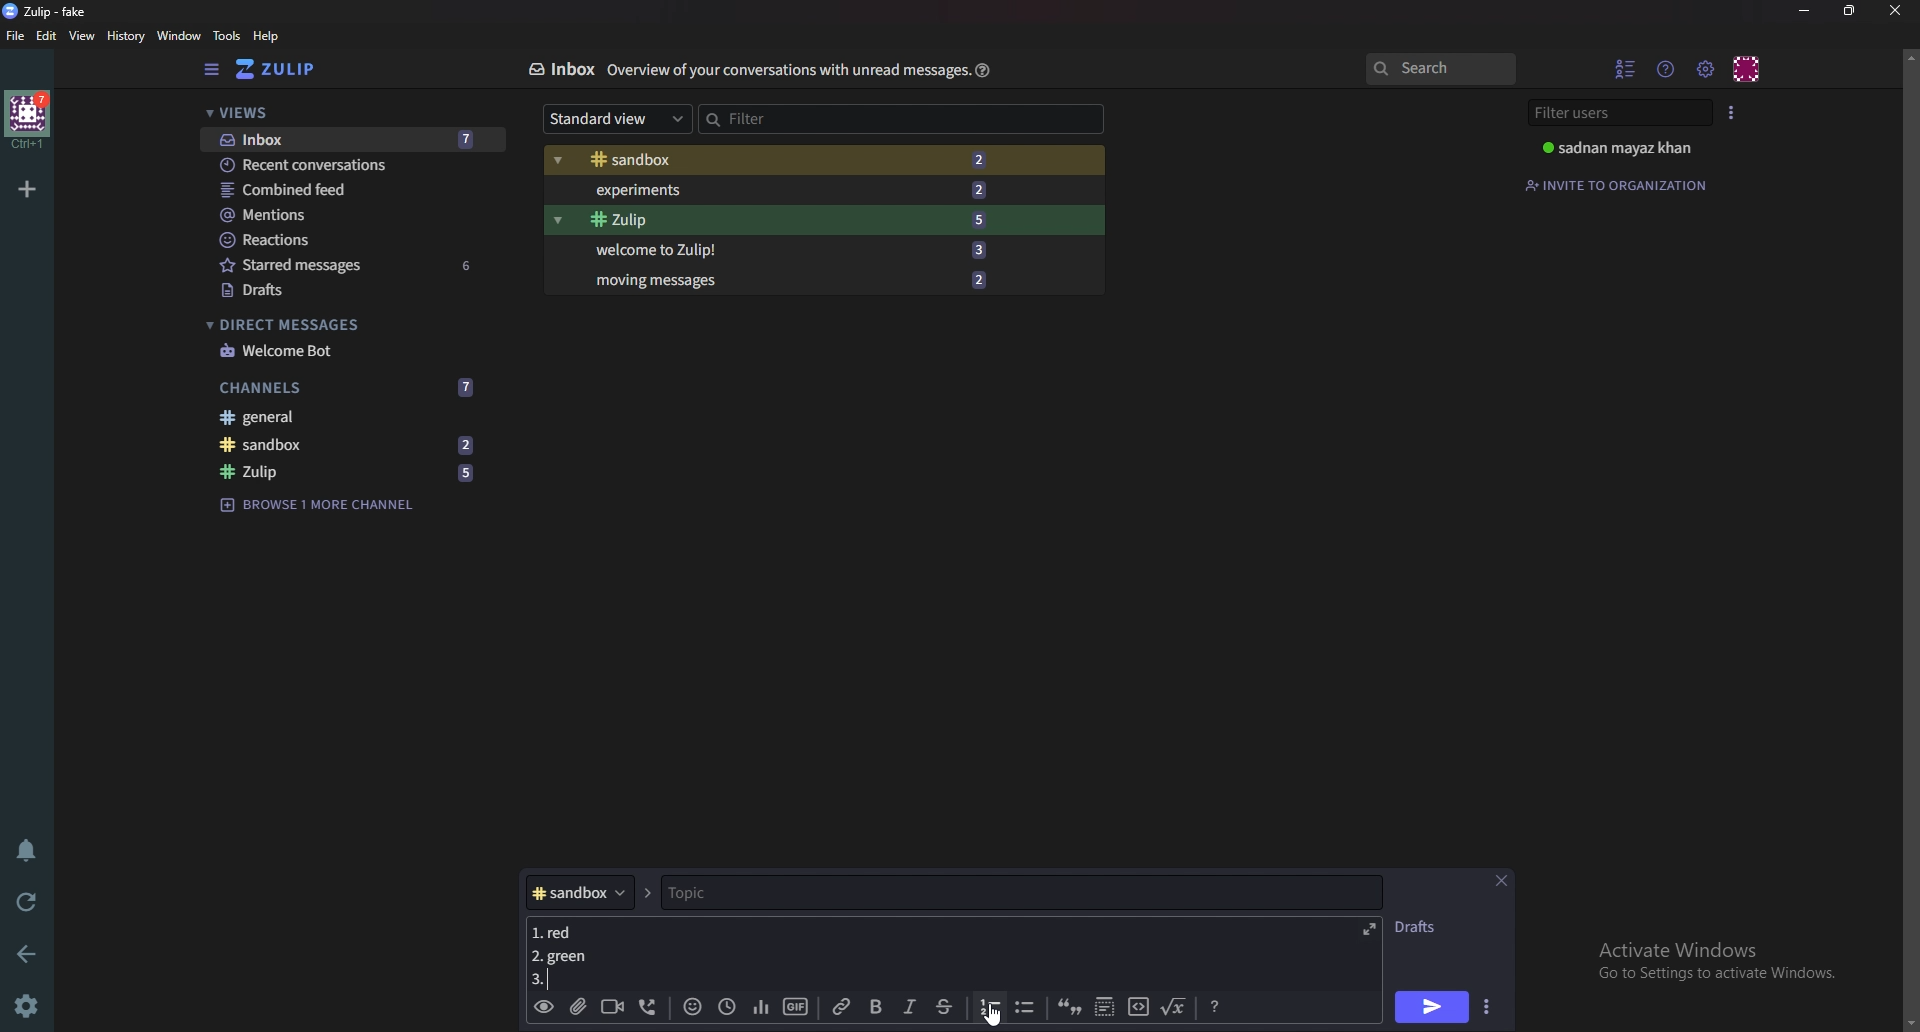 The height and width of the screenshot is (1032, 1920). I want to click on File, so click(16, 37).